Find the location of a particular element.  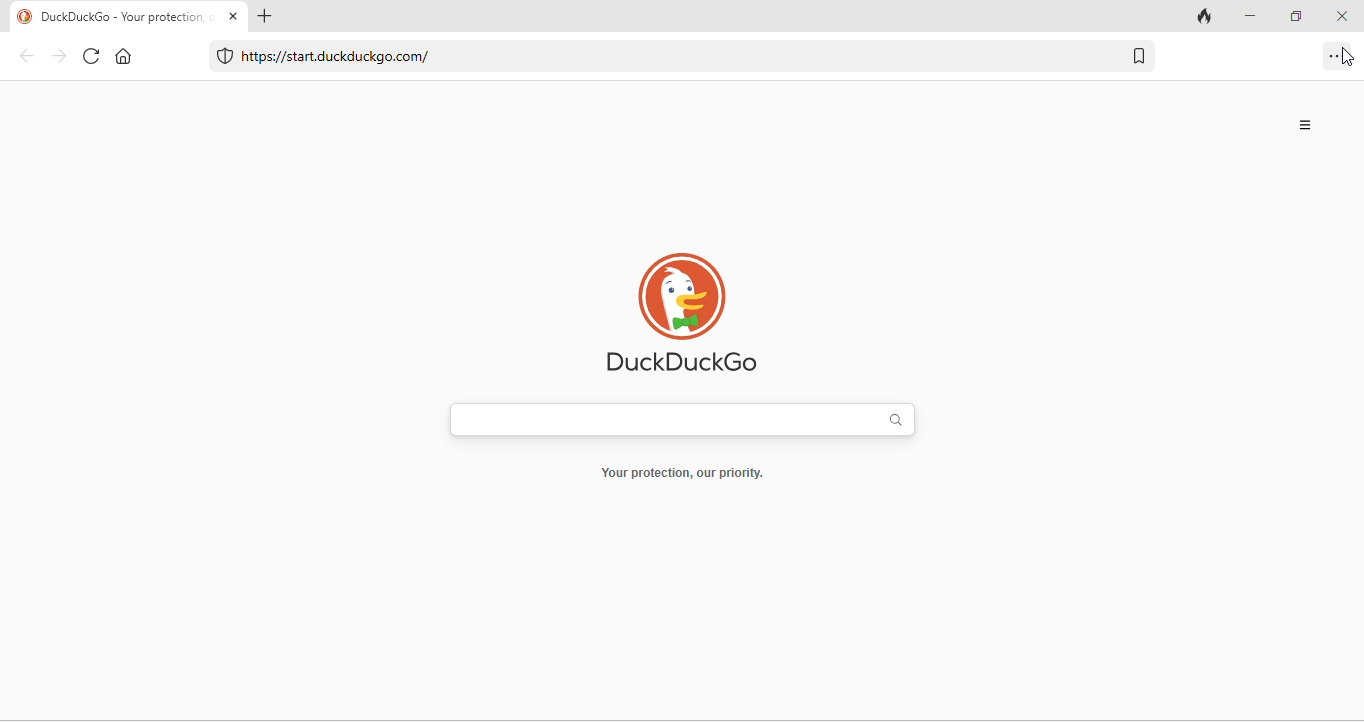

close is located at coordinates (1341, 17).